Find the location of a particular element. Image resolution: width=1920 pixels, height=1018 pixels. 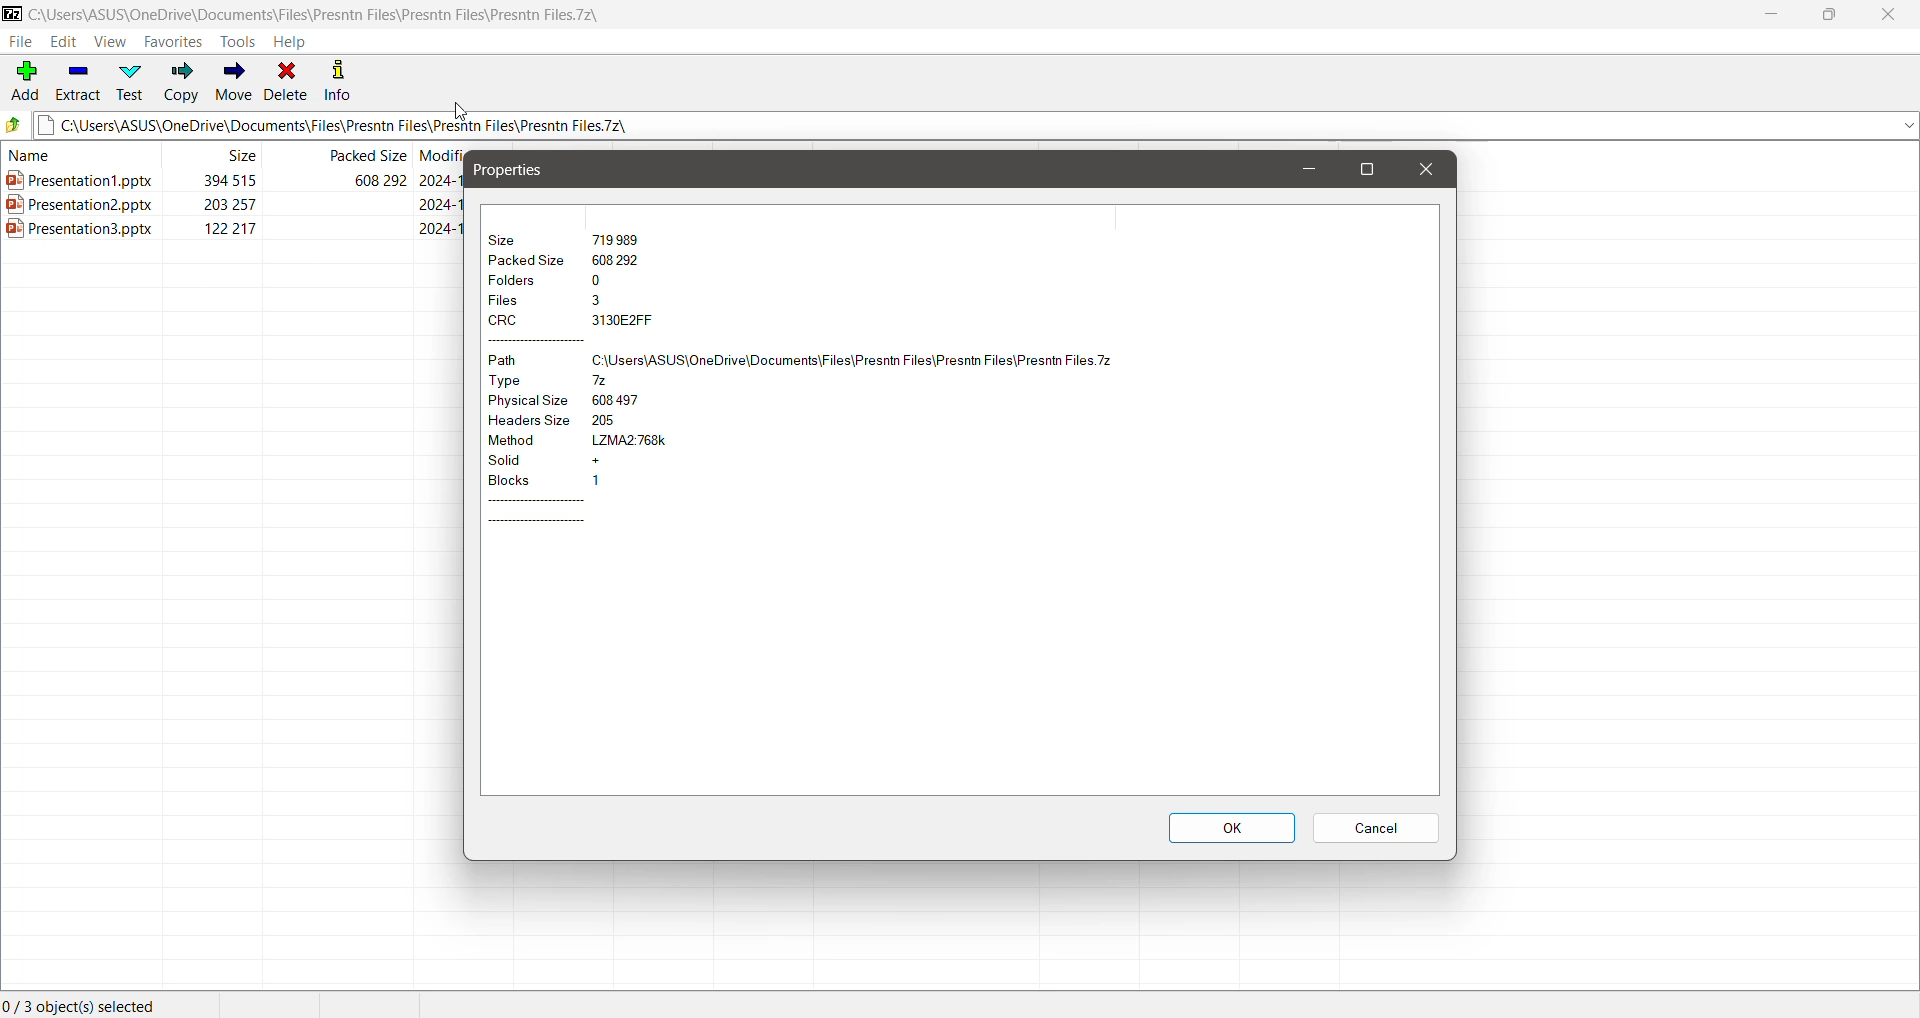

0/ 3 object(s) selected is located at coordinates (85, 1001).